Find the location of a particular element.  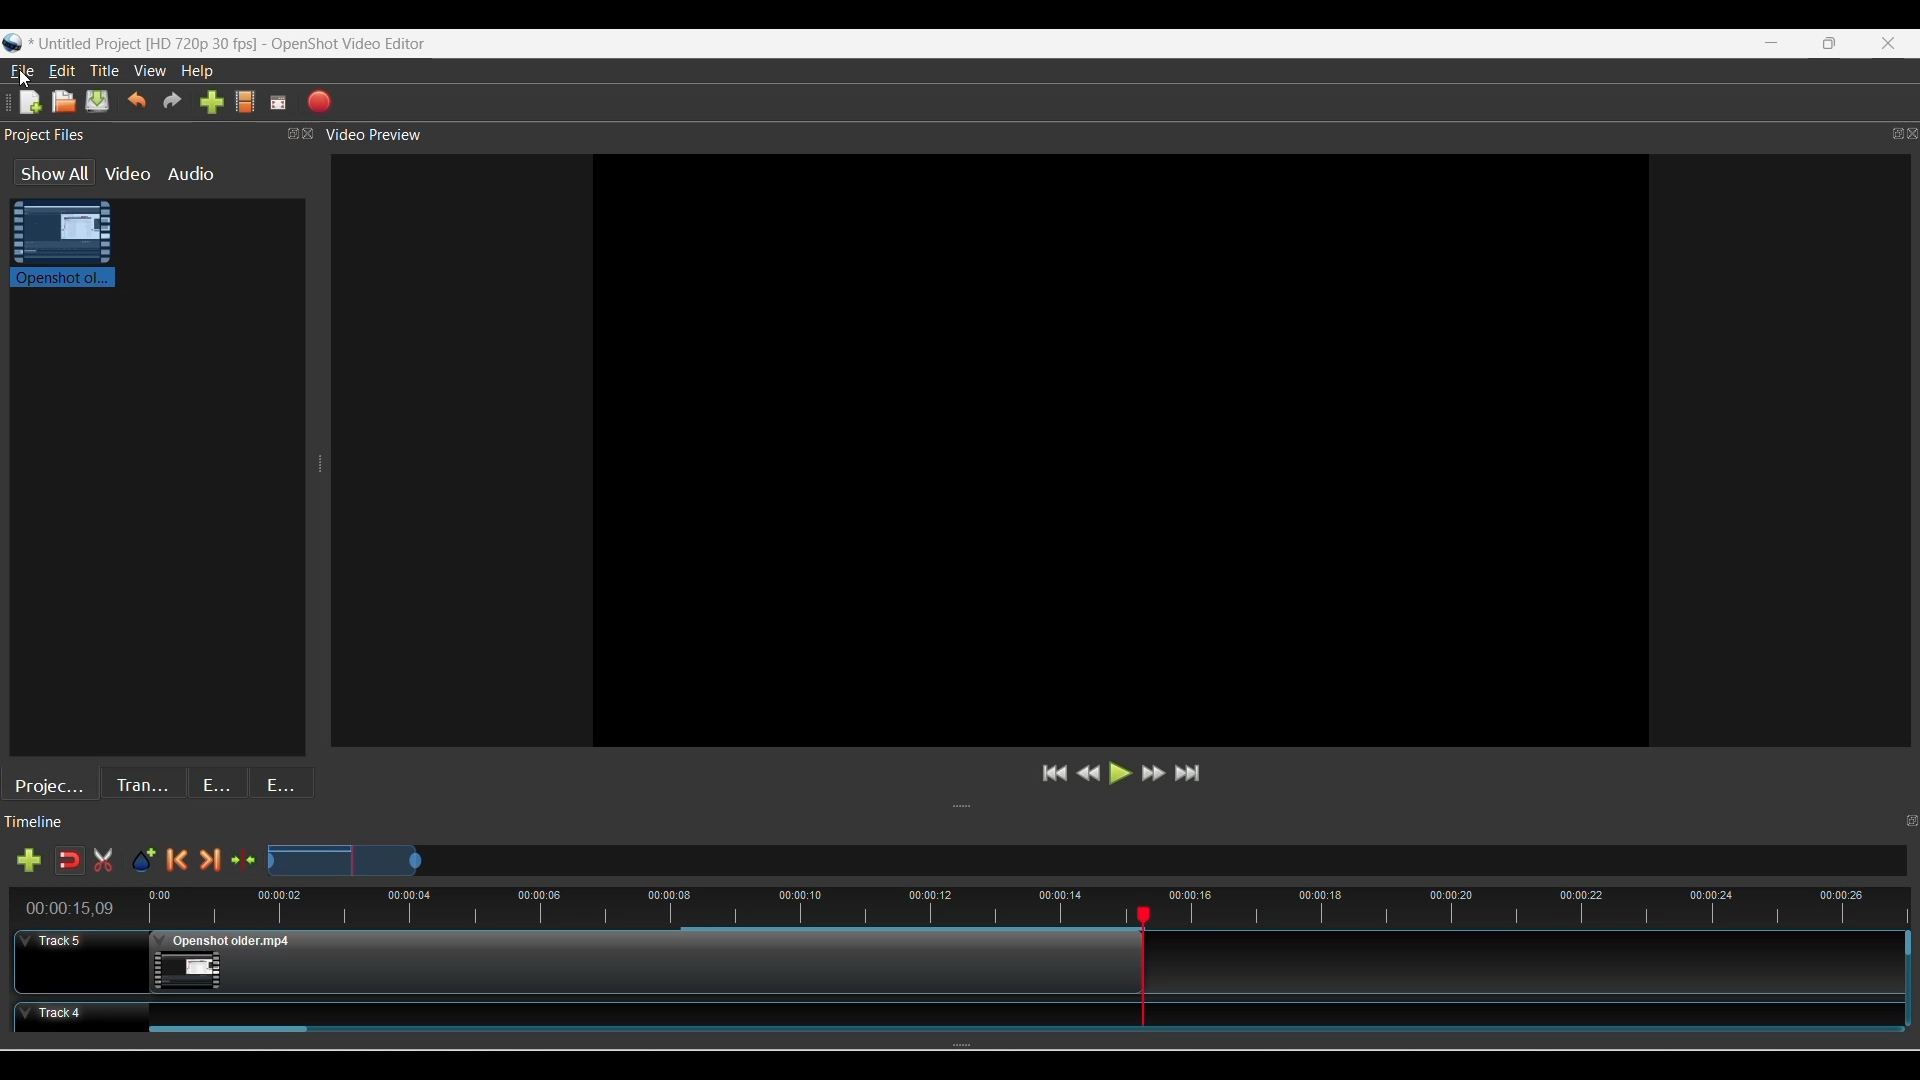

New file is located at coordinates (30, 102).